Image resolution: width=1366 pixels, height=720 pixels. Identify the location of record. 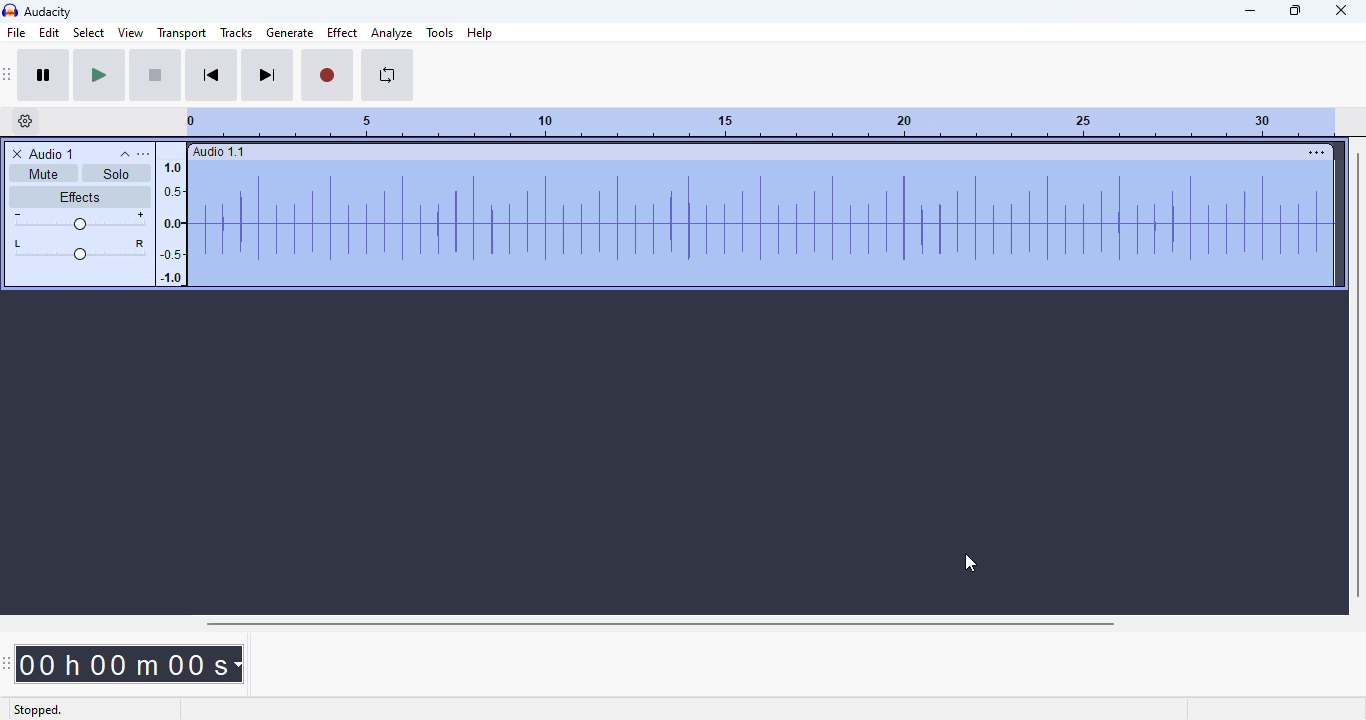
(328, 75).